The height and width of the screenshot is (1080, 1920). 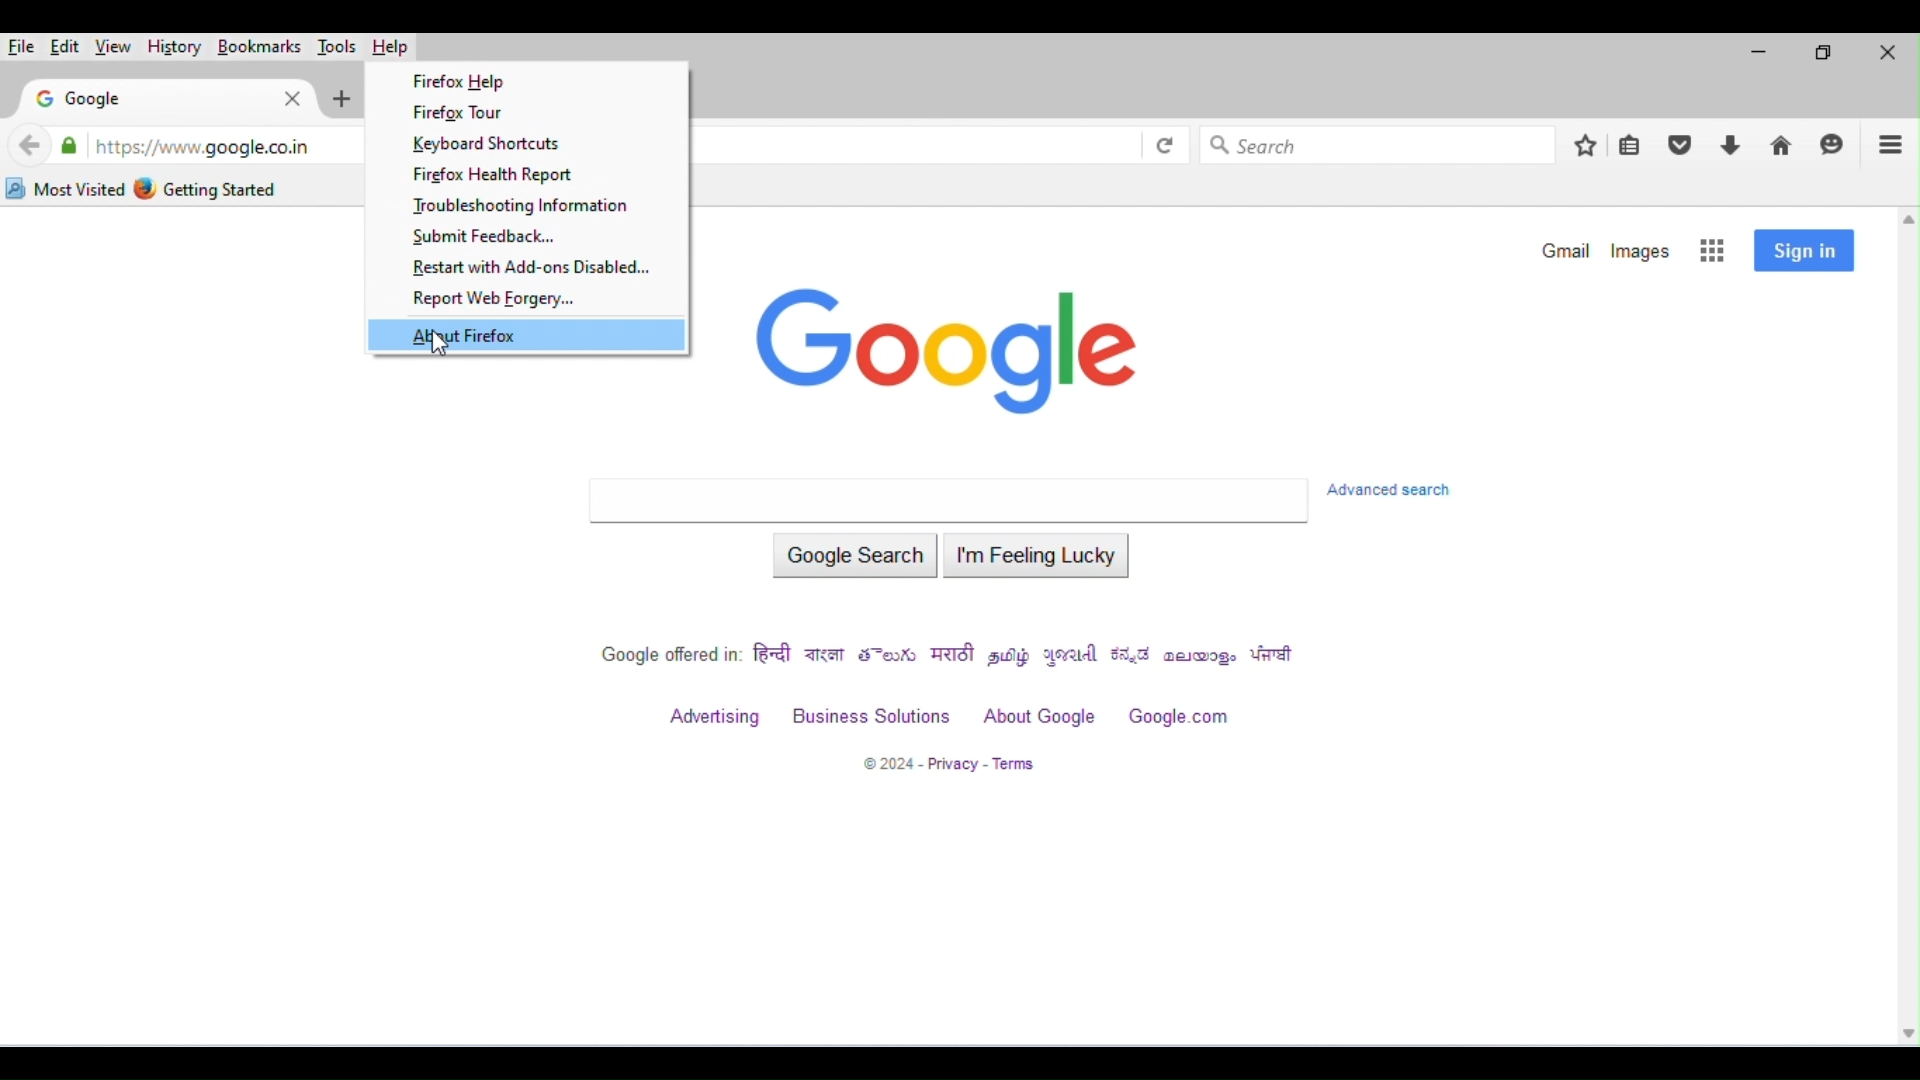 What do you see at coordinates (202, 146) in the screenshot?
I see `web address of google home page` at bounding box center [202, 146].